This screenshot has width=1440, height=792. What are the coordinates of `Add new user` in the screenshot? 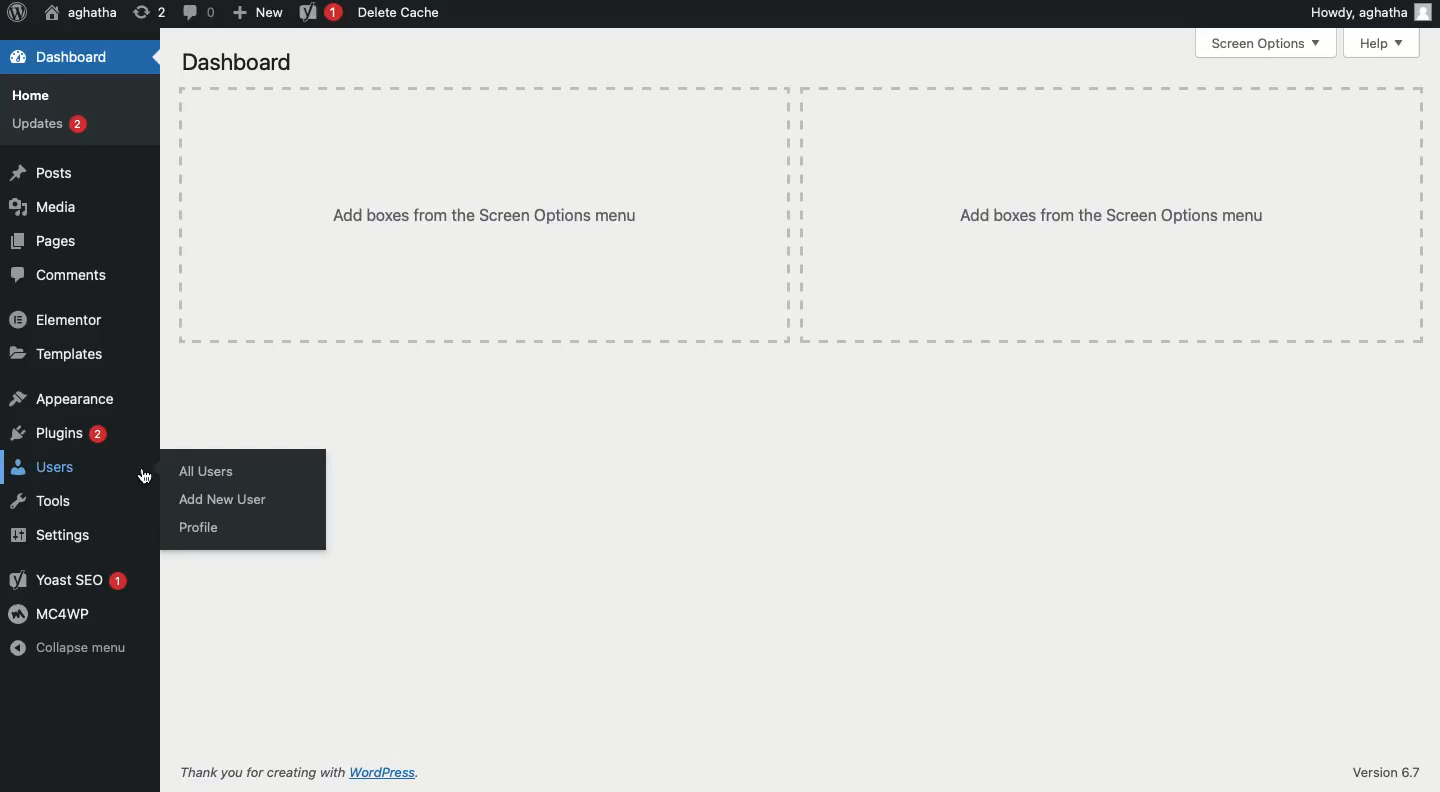 It's located at (219, 500).